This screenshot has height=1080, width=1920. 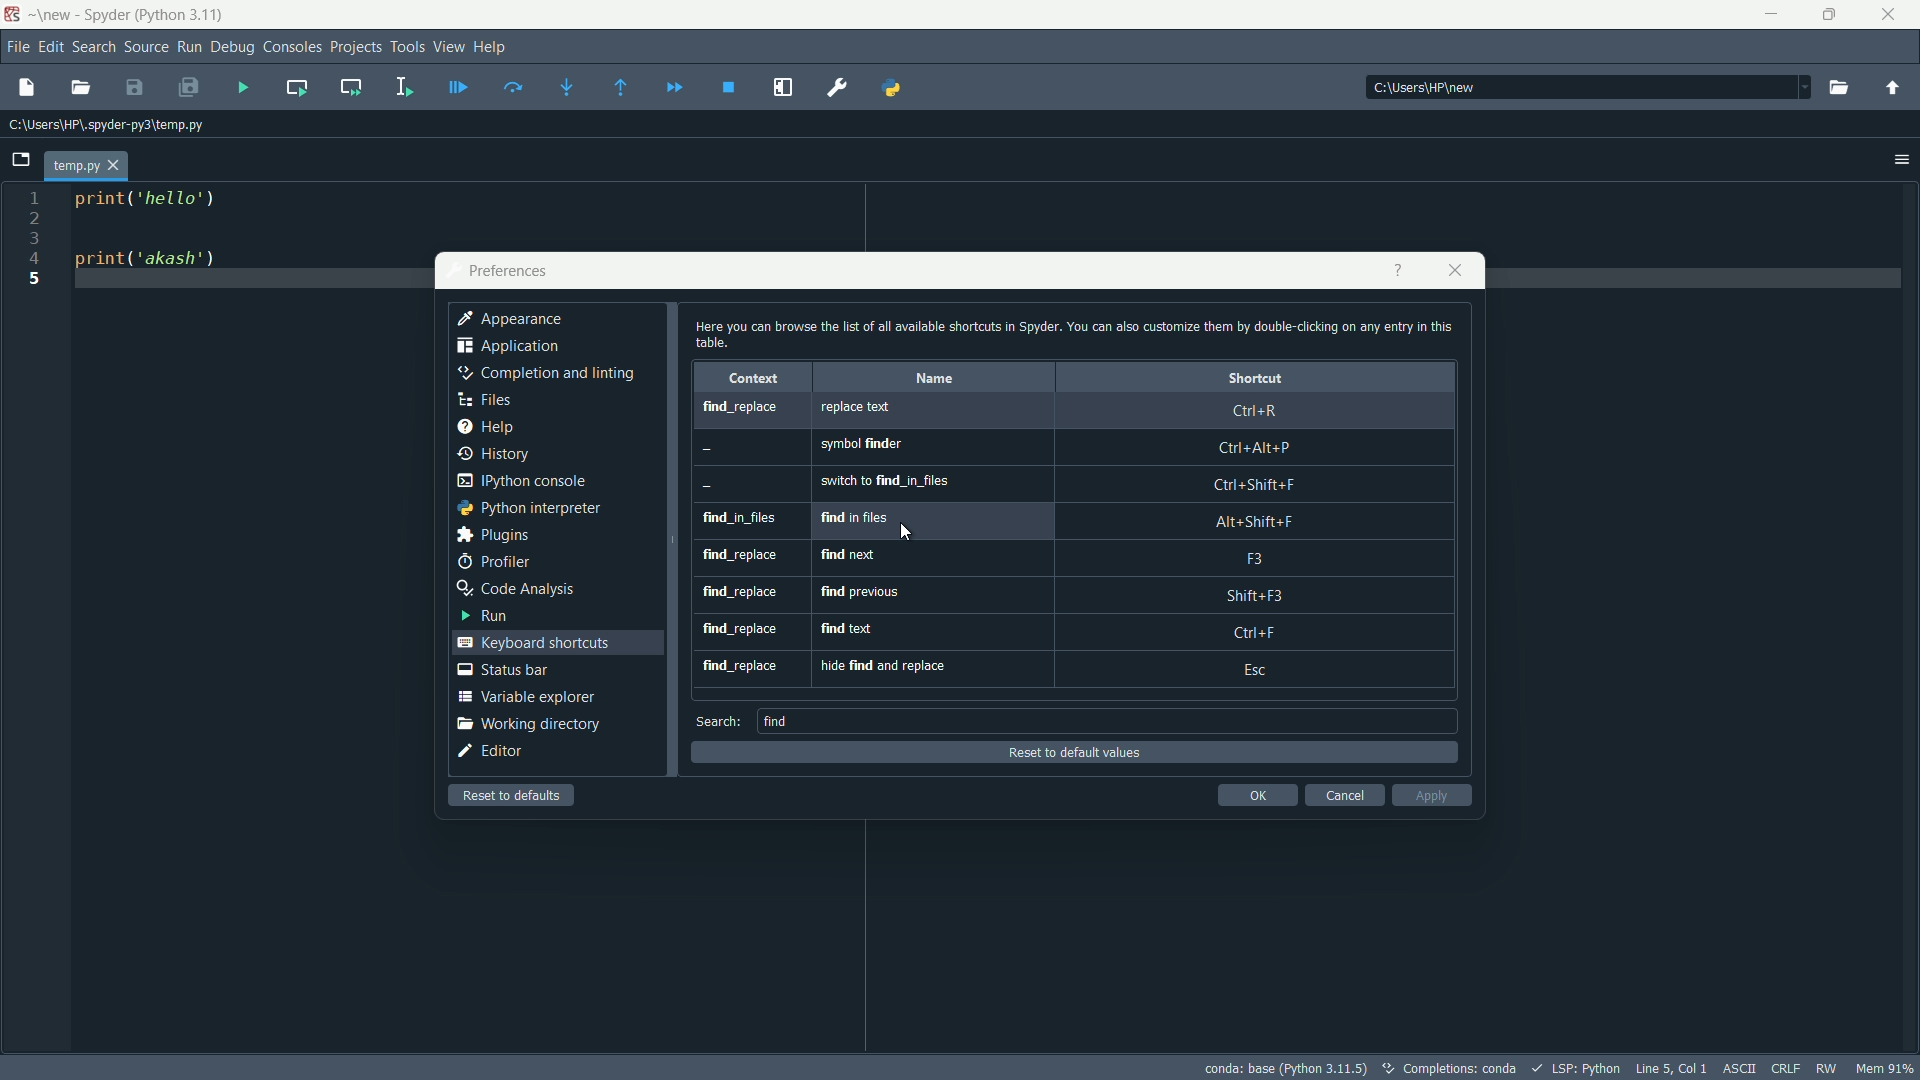 I want to click on file directory: c:\users\hp\new, so click(x=1590, y=88).